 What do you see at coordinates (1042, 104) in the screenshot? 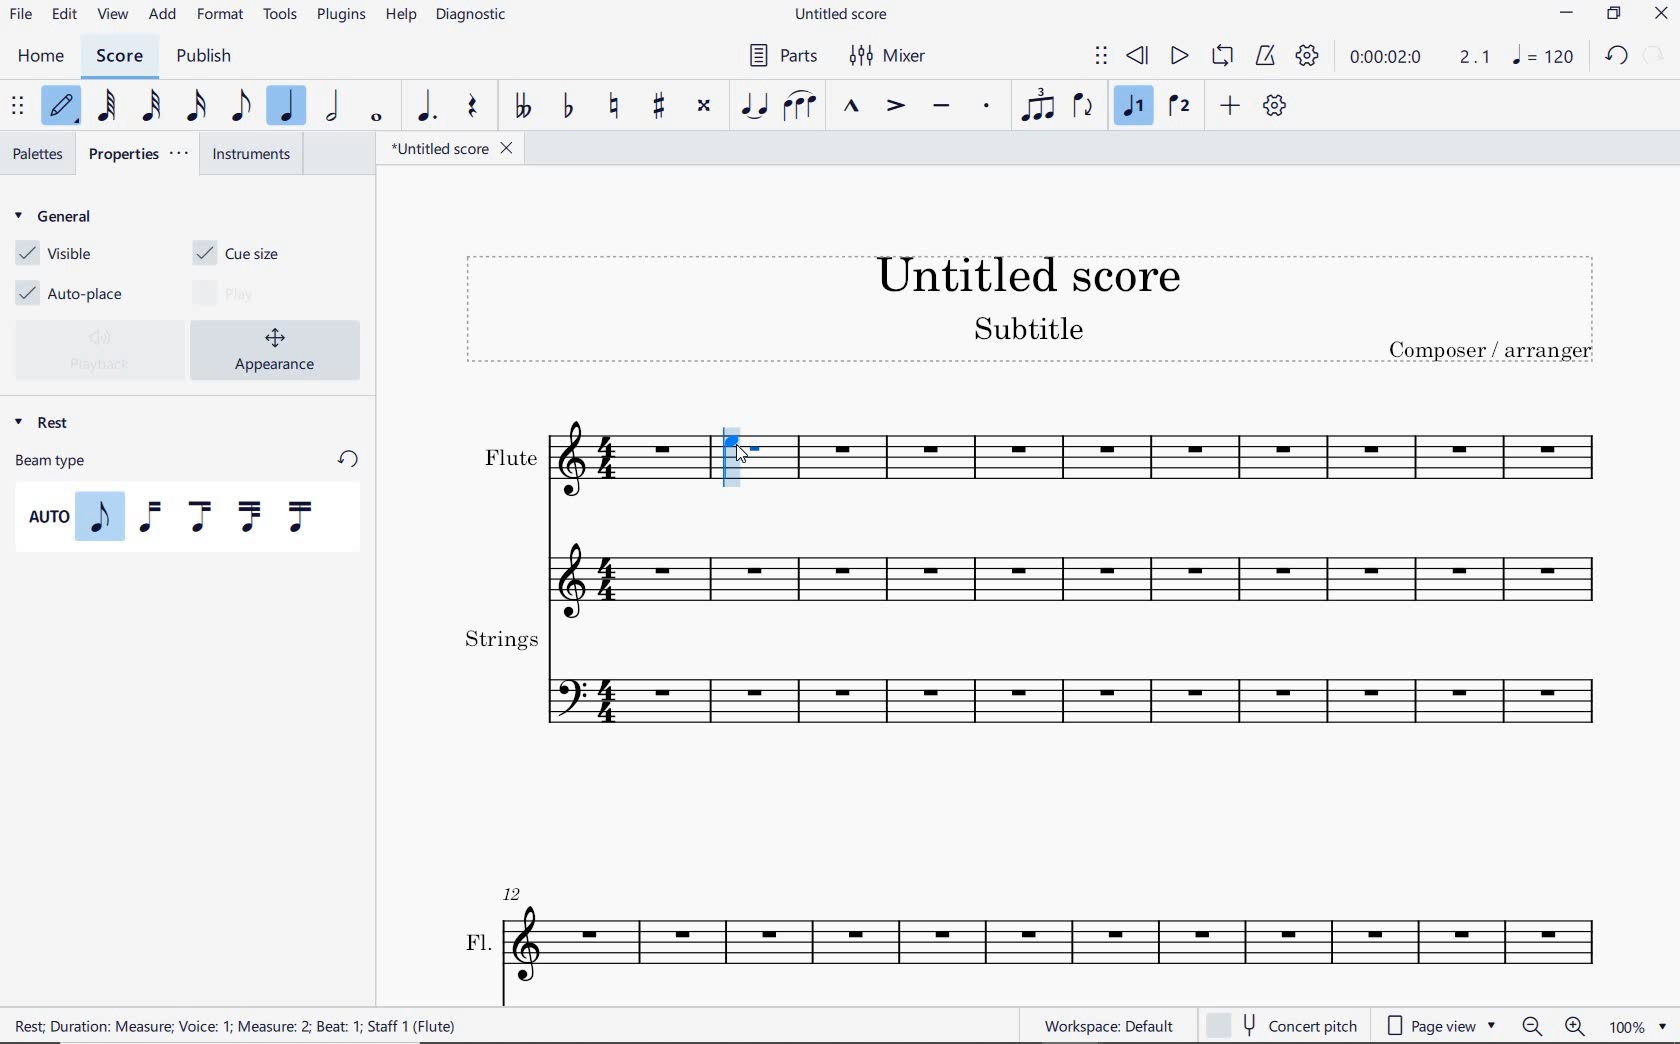
I see `TUPLET` at bounding box center [1042, 104].